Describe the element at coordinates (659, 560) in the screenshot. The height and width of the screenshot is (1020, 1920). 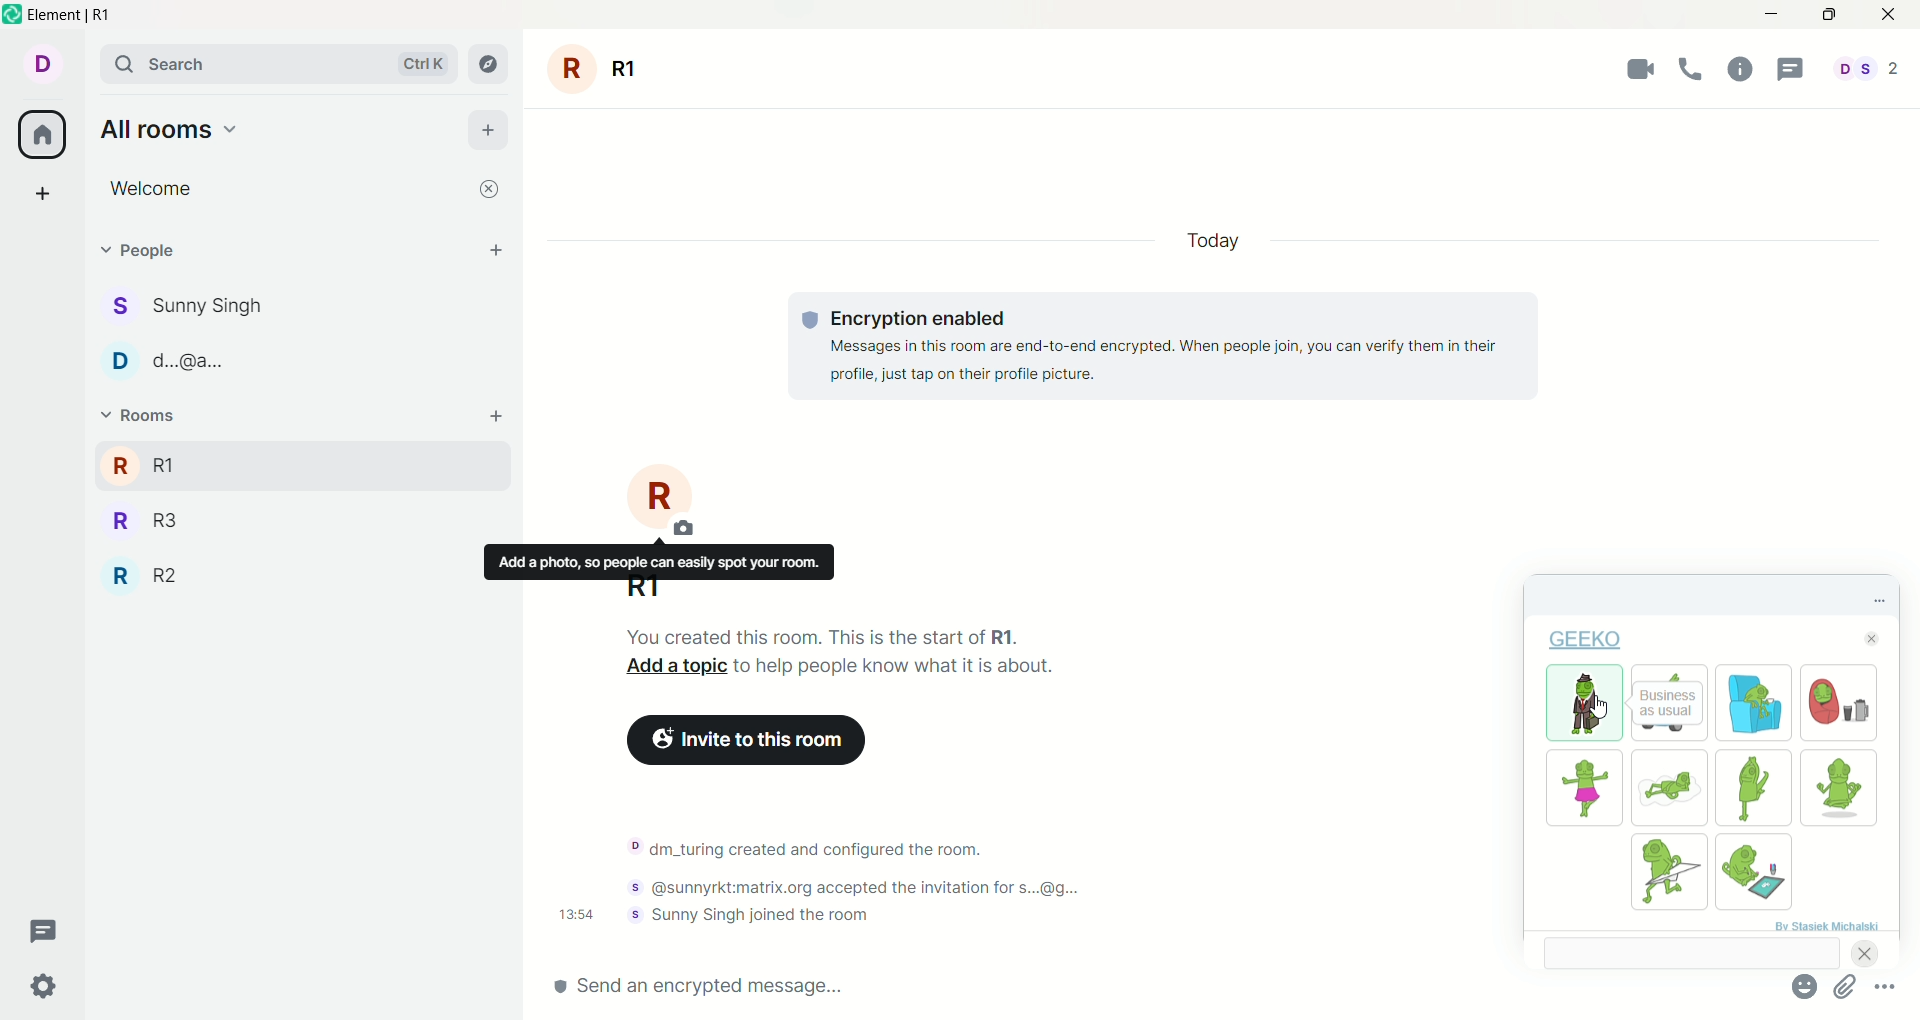
I see `Text description of function of button above` at that location.